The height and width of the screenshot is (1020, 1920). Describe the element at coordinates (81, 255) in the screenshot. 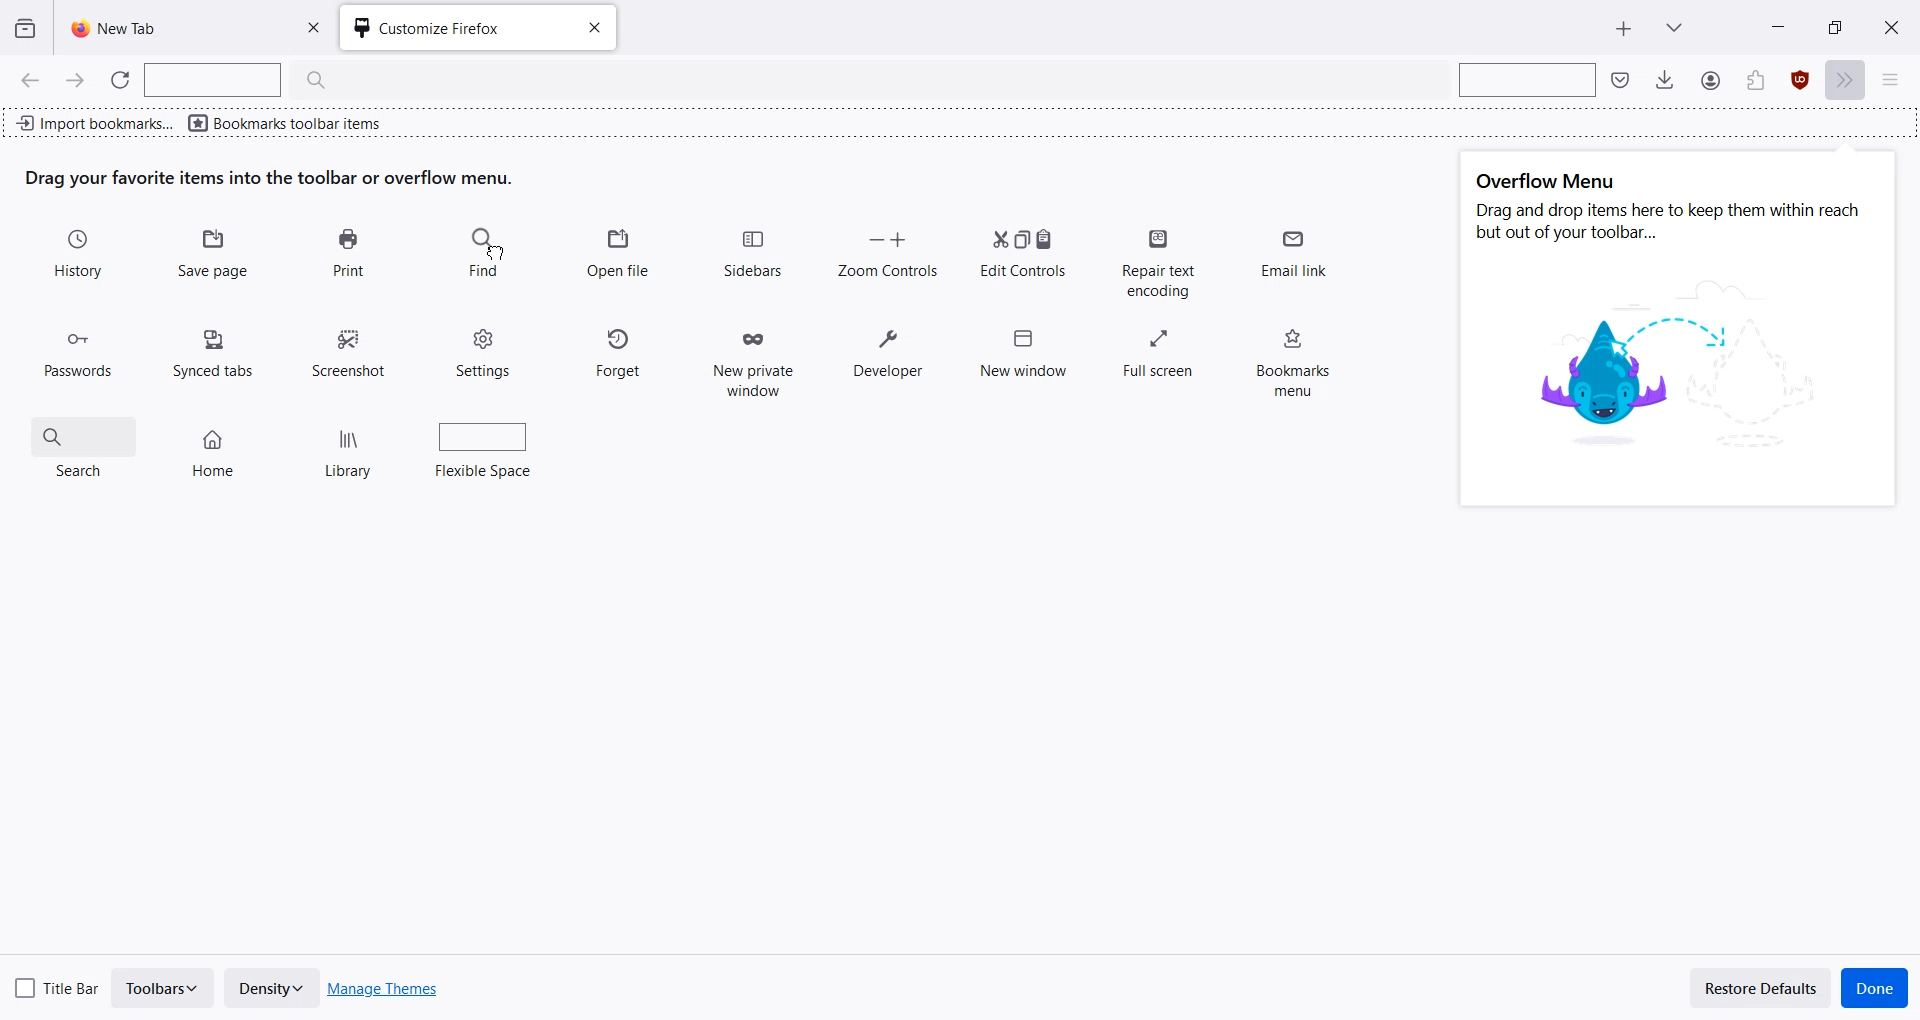

I see `History` at that location.